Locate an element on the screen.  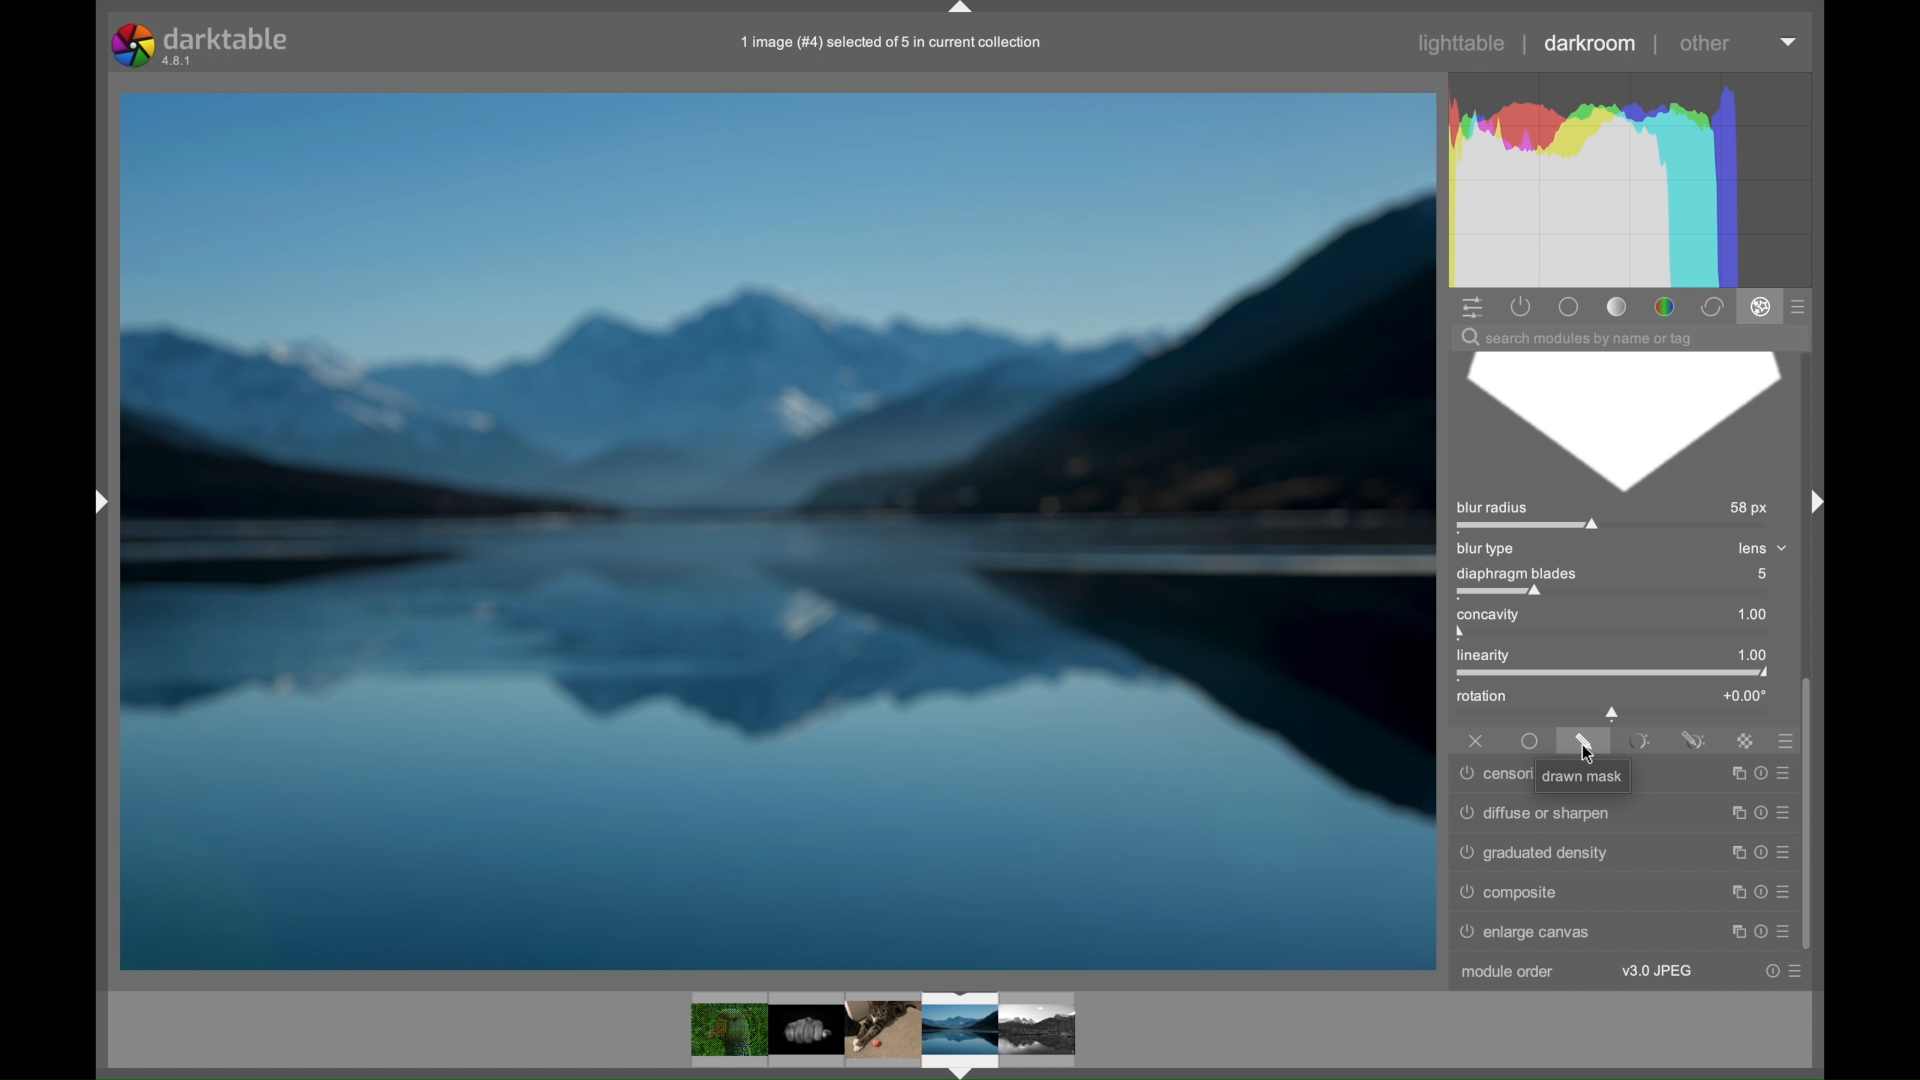
off is located at coordinates (1476, 739).